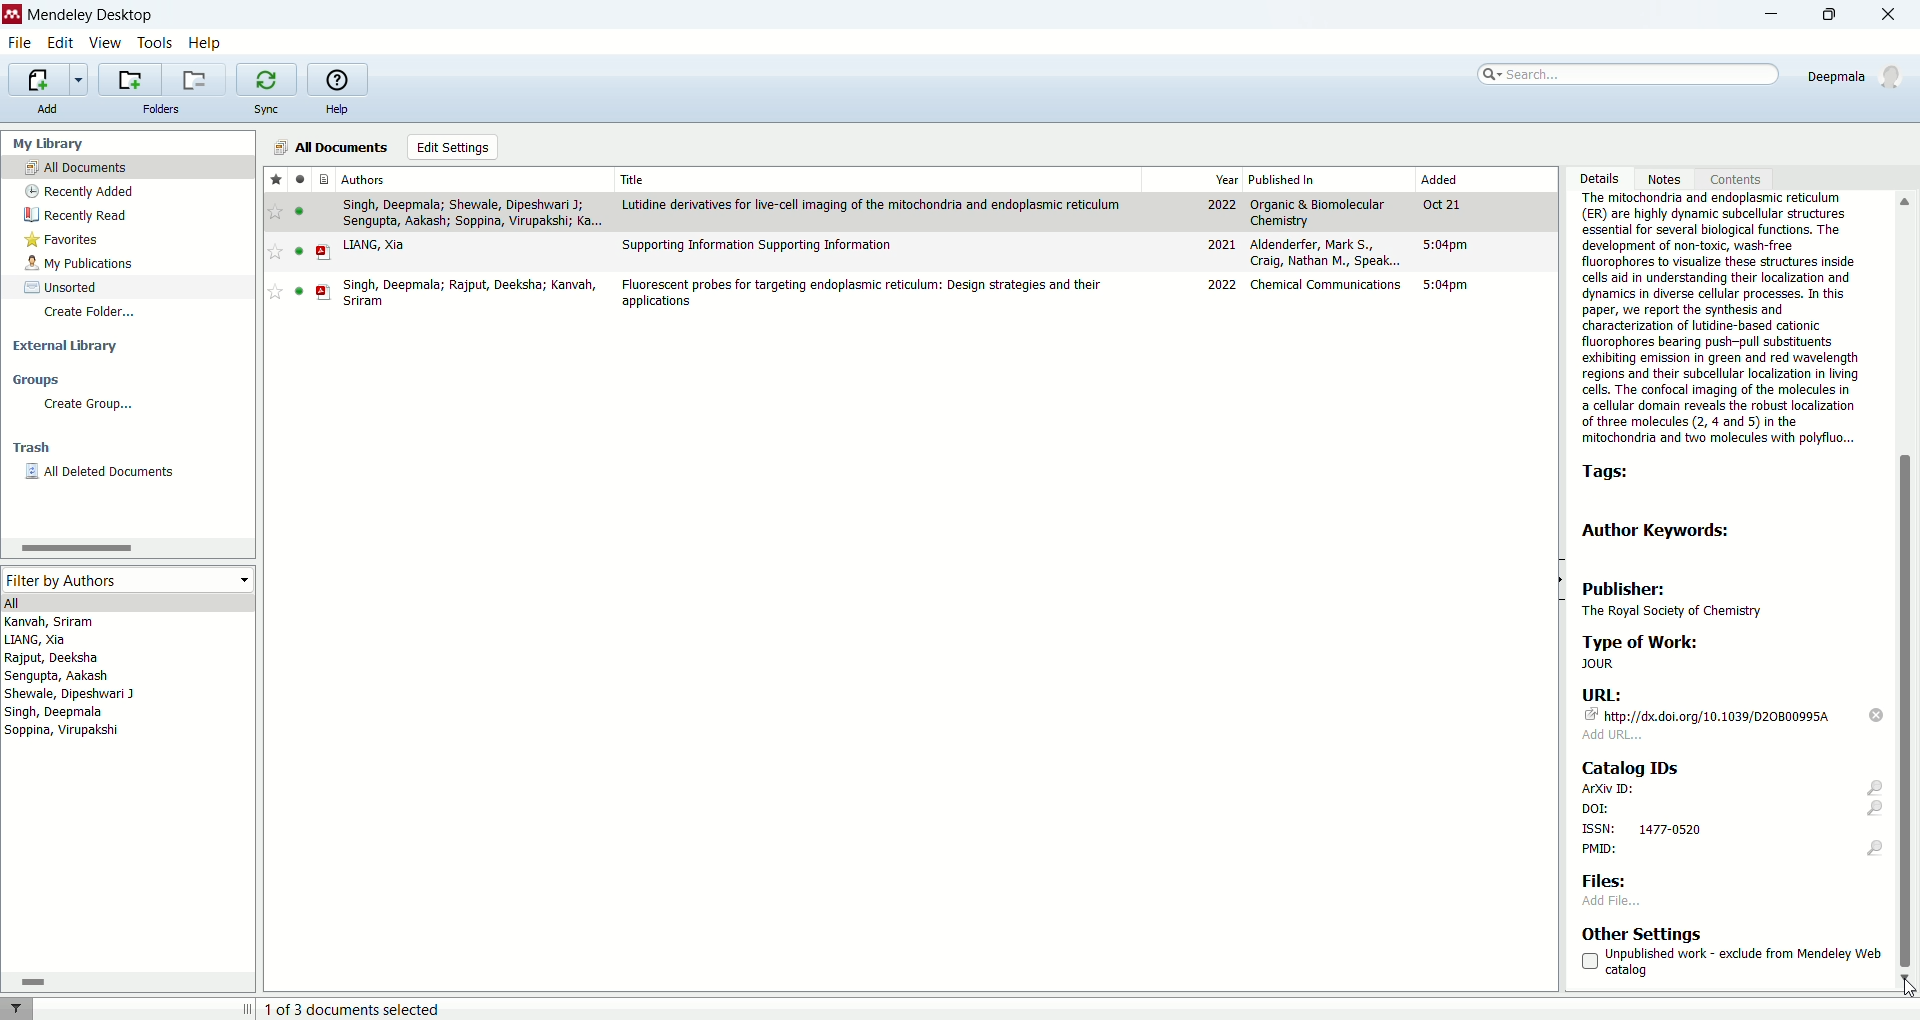 The height and width of the screenshot is (1020, 1920). Describe the element at coordinates (93, 314) in the screenshot. I see `create folder` at that location.